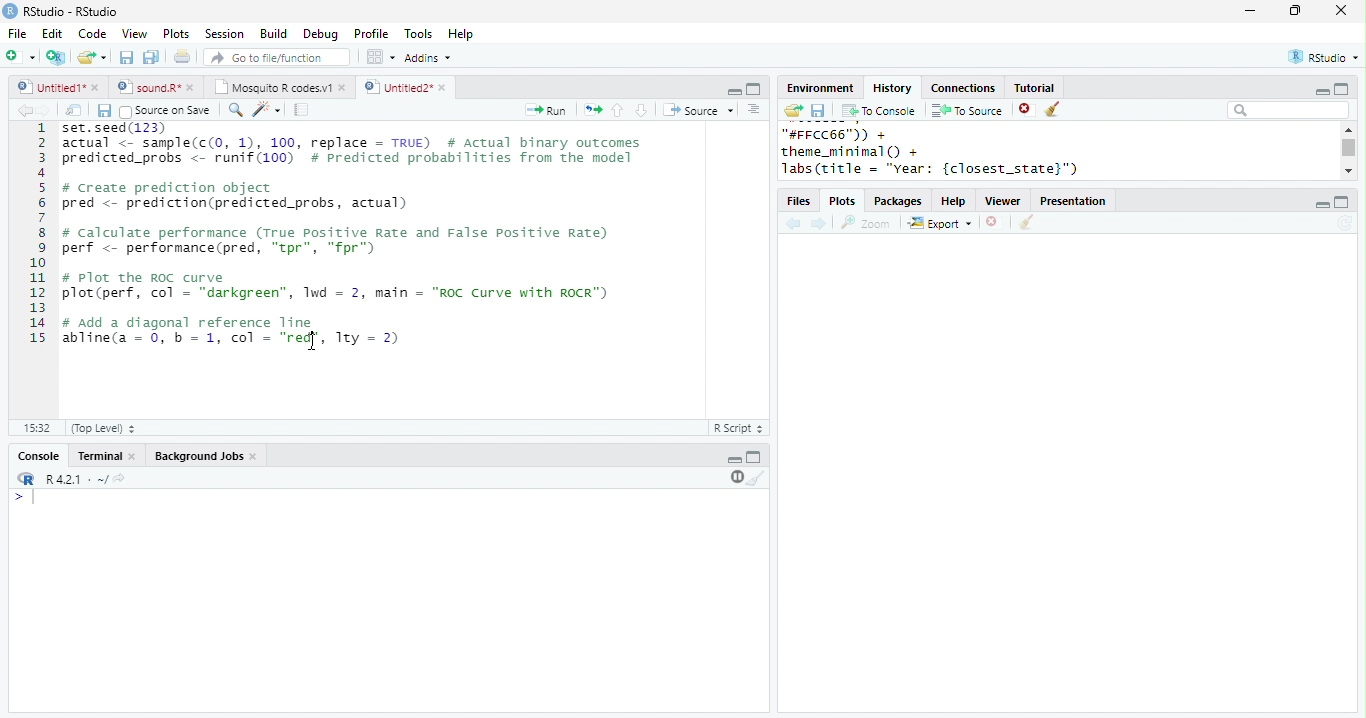 The width and height of the screenshot is (1366, 718). Describe the element at coordinates (149, 87) in the screenshot. I see `sound.R` at that location.